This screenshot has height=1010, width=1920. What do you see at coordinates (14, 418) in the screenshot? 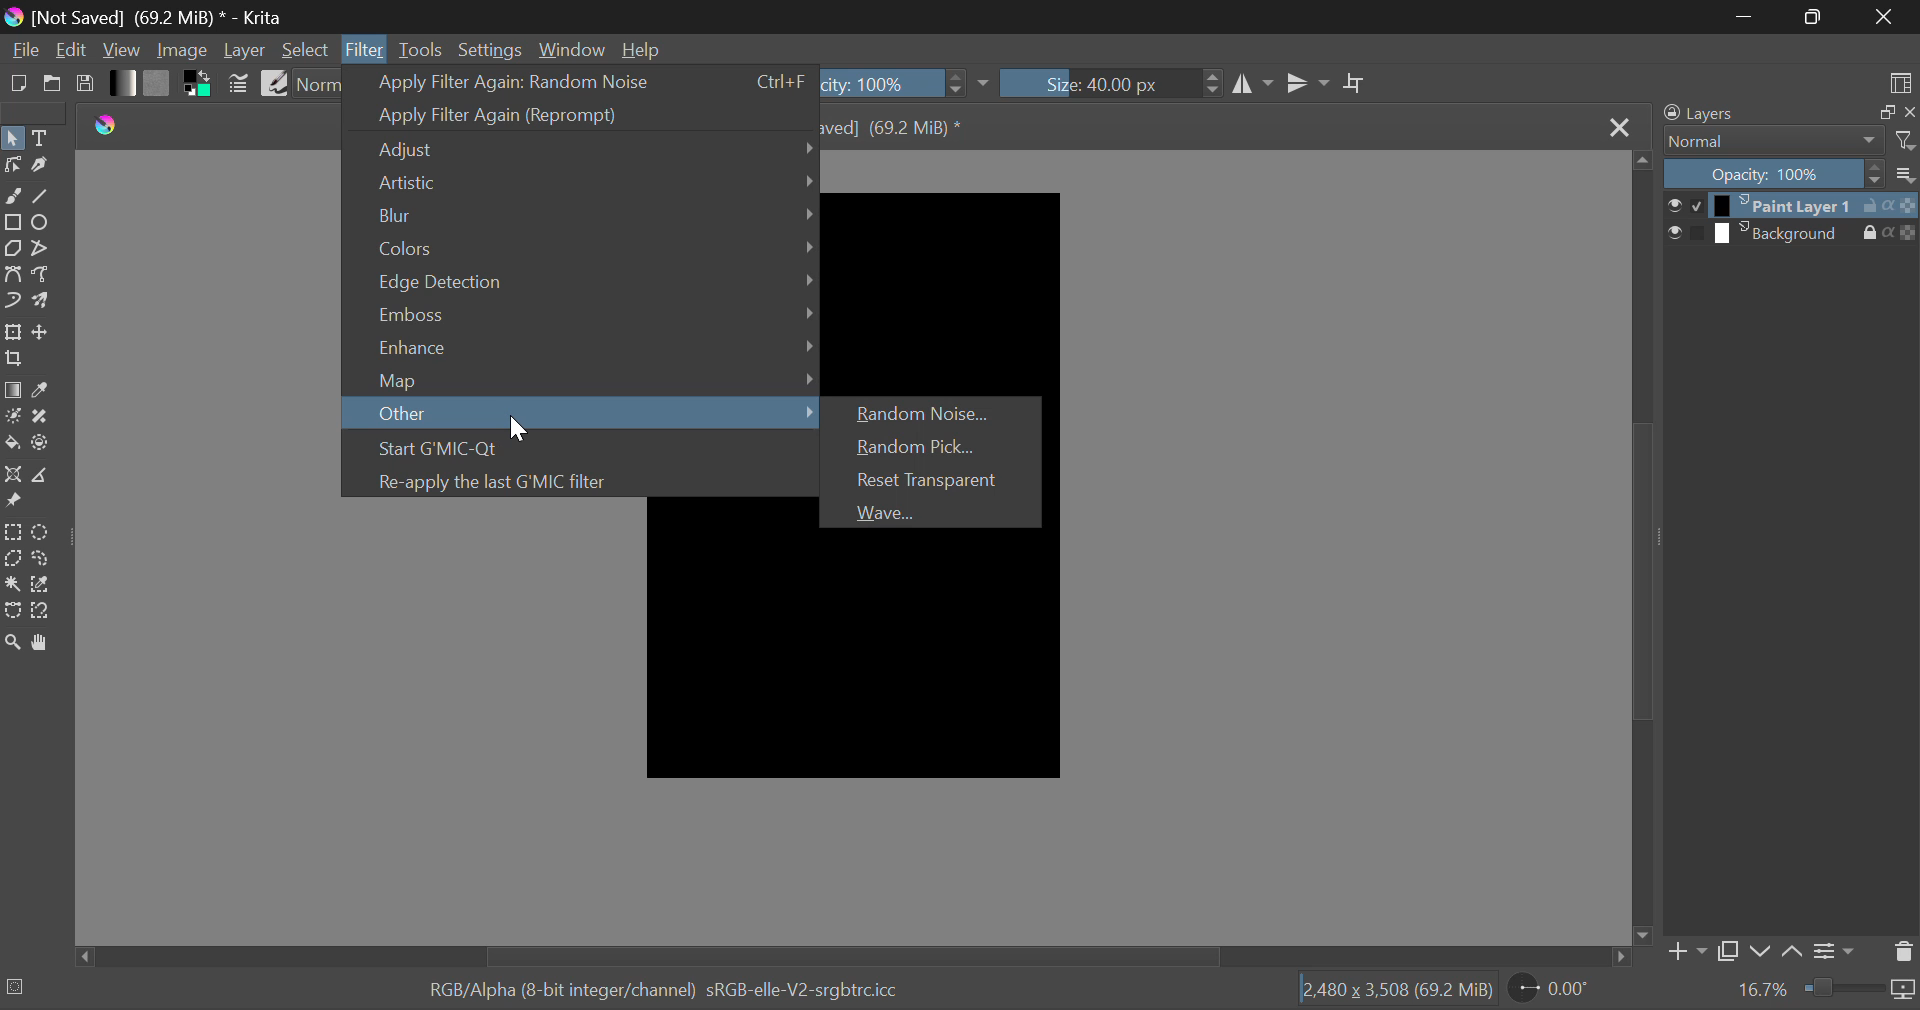
I see `Colorize Mask Tool` at bounding box center [14, 418].